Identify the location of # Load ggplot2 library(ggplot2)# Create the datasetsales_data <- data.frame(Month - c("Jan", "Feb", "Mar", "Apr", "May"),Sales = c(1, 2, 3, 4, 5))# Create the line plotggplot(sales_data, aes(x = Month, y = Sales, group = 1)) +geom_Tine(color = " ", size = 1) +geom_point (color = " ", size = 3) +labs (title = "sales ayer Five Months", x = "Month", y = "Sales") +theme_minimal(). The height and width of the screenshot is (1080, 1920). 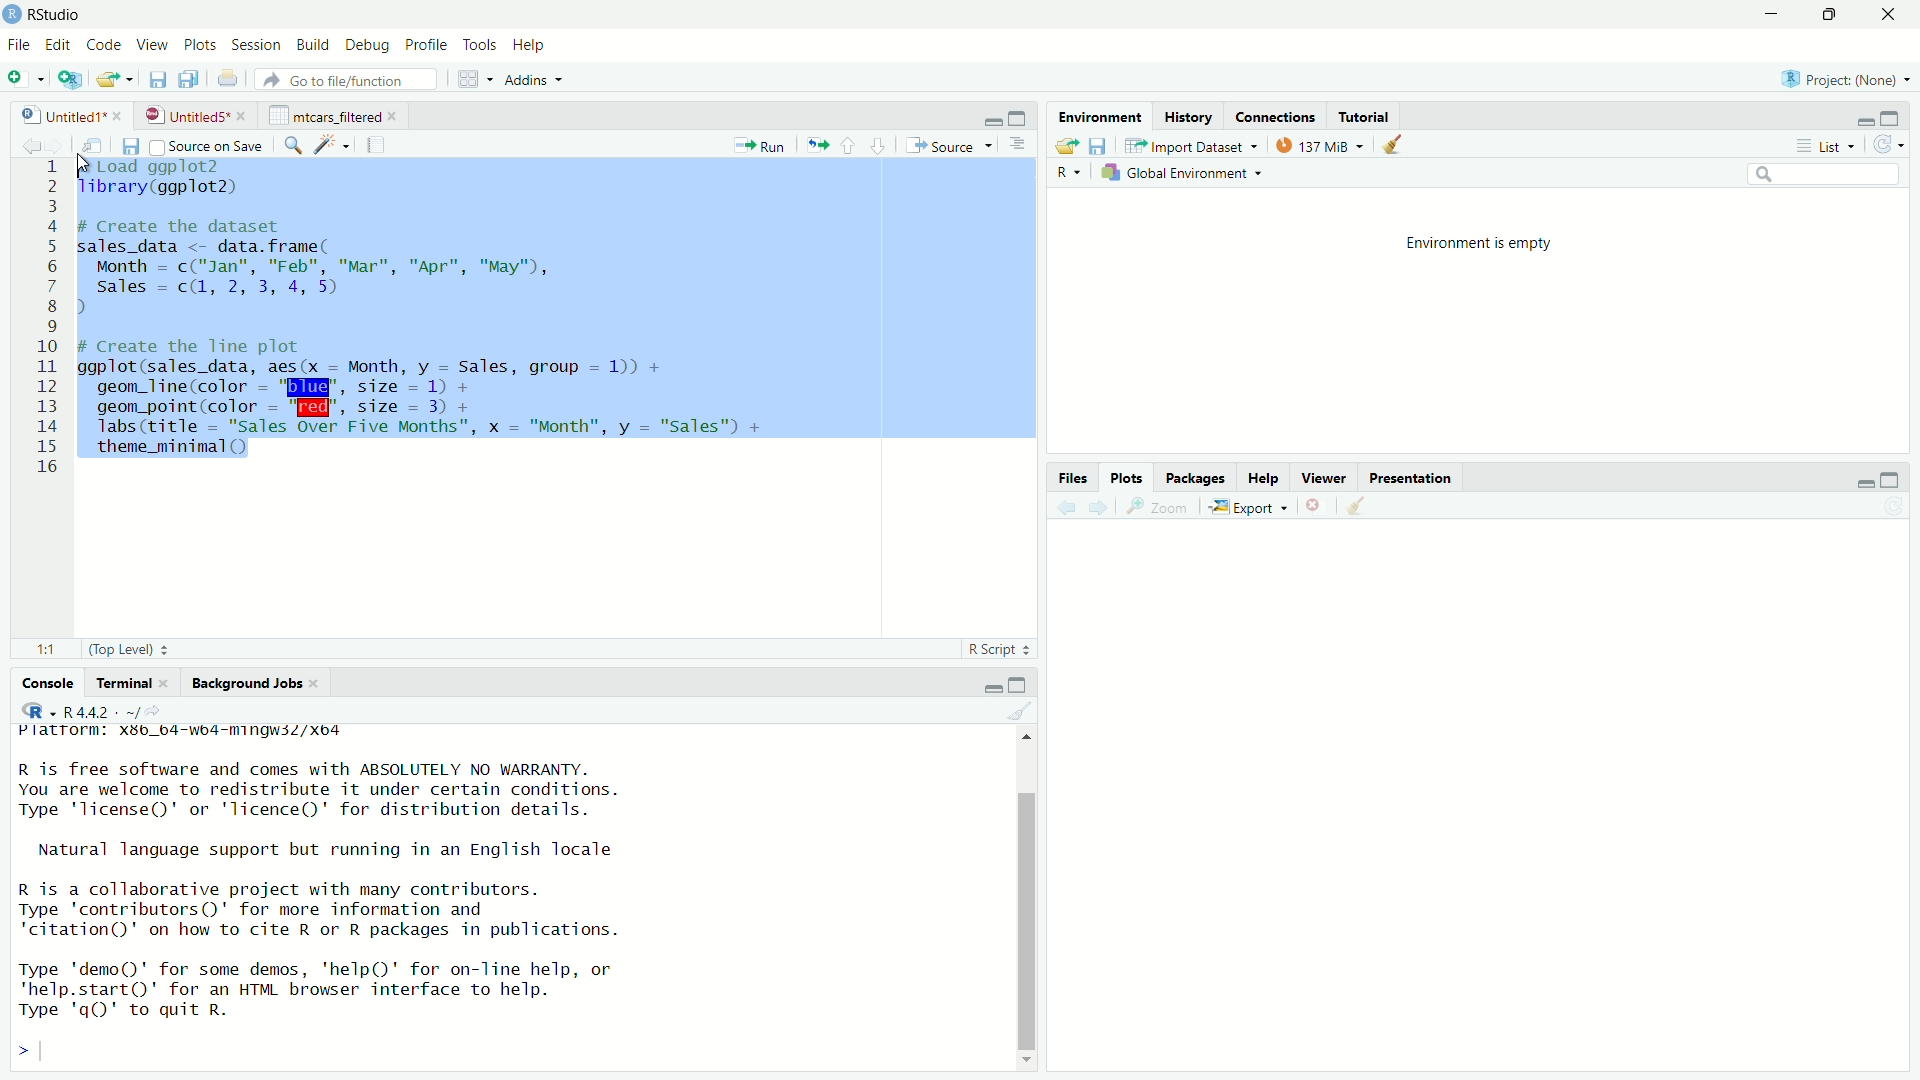
(431, 315).